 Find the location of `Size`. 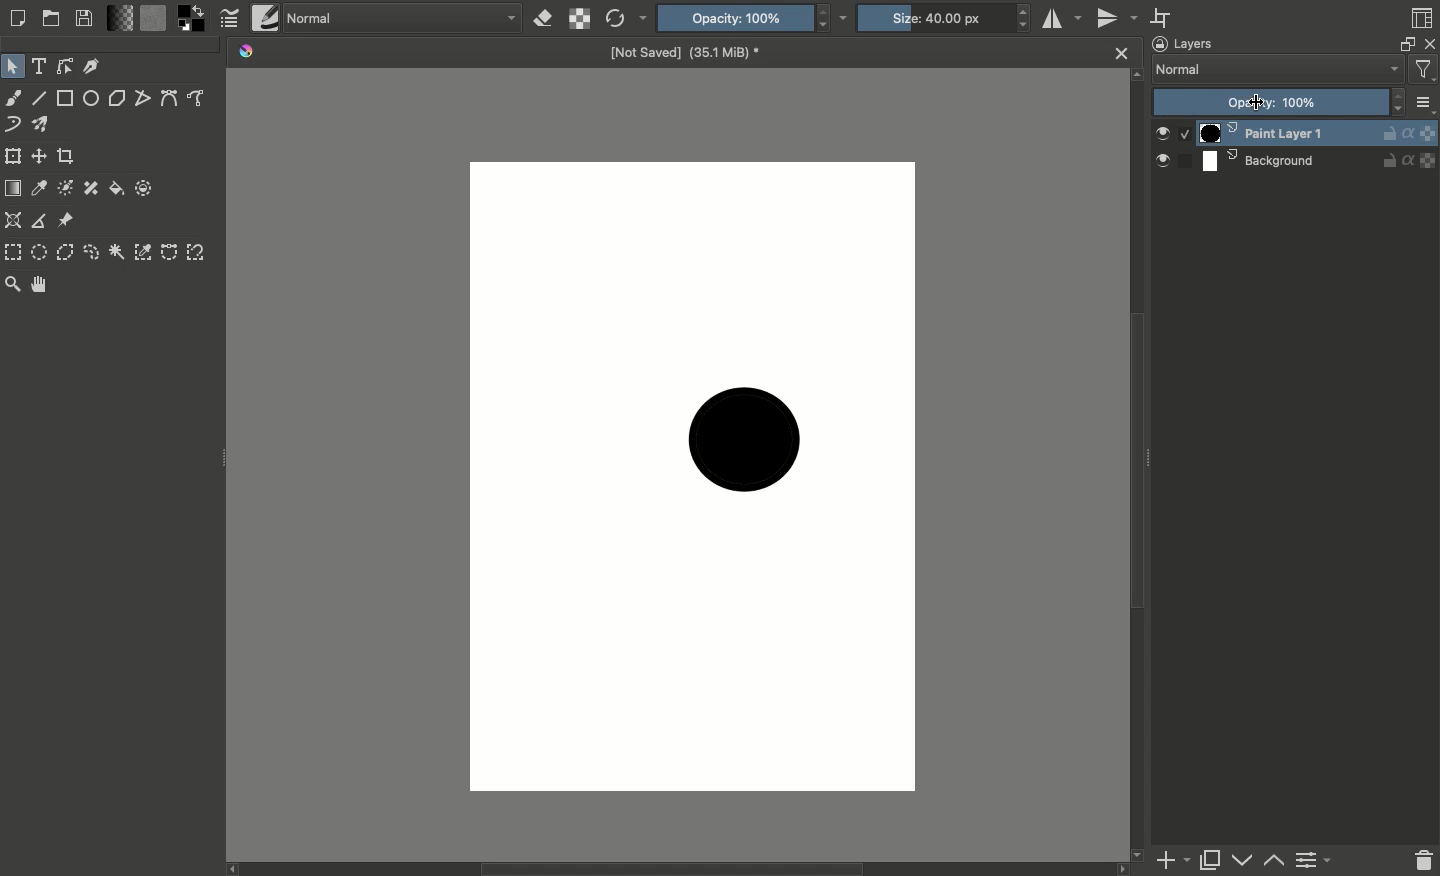

Size is located at coordinates (947, 19).